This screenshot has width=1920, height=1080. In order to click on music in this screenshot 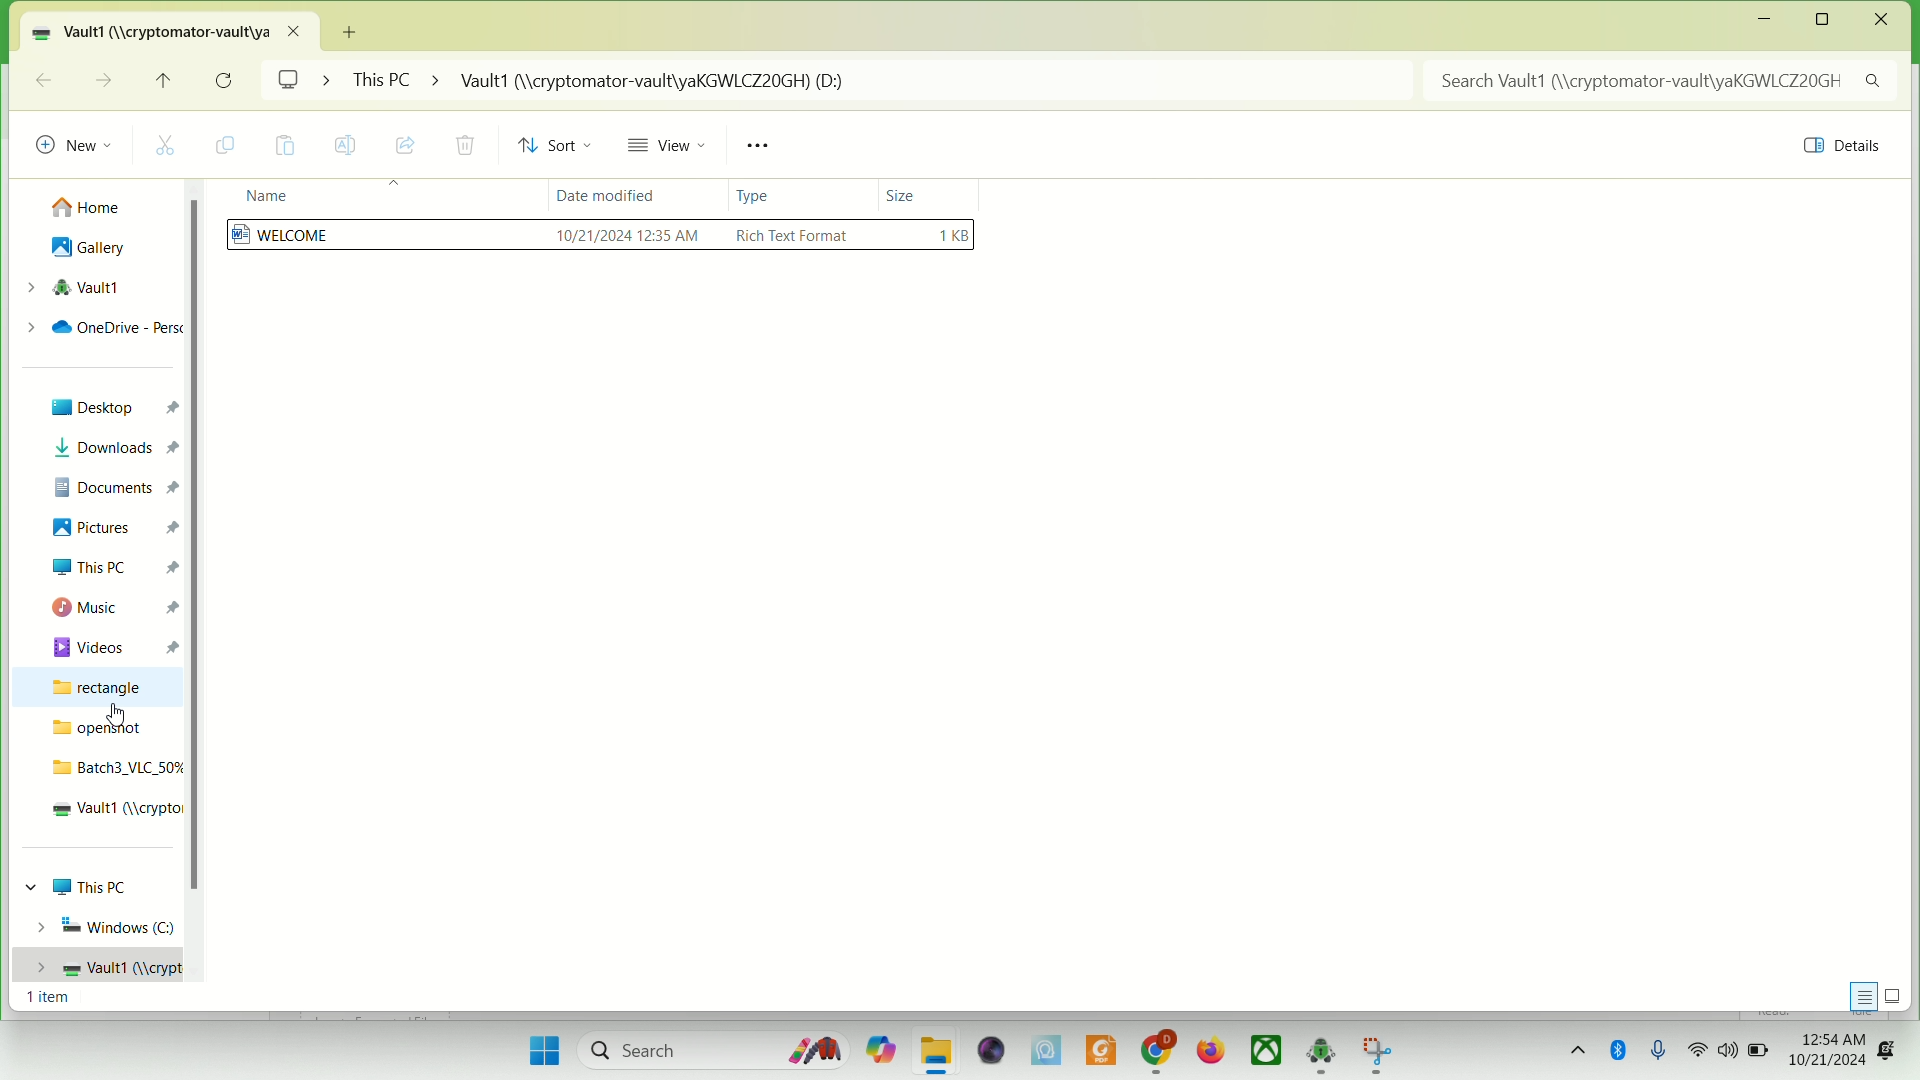, I will do `click(110, 607)`.